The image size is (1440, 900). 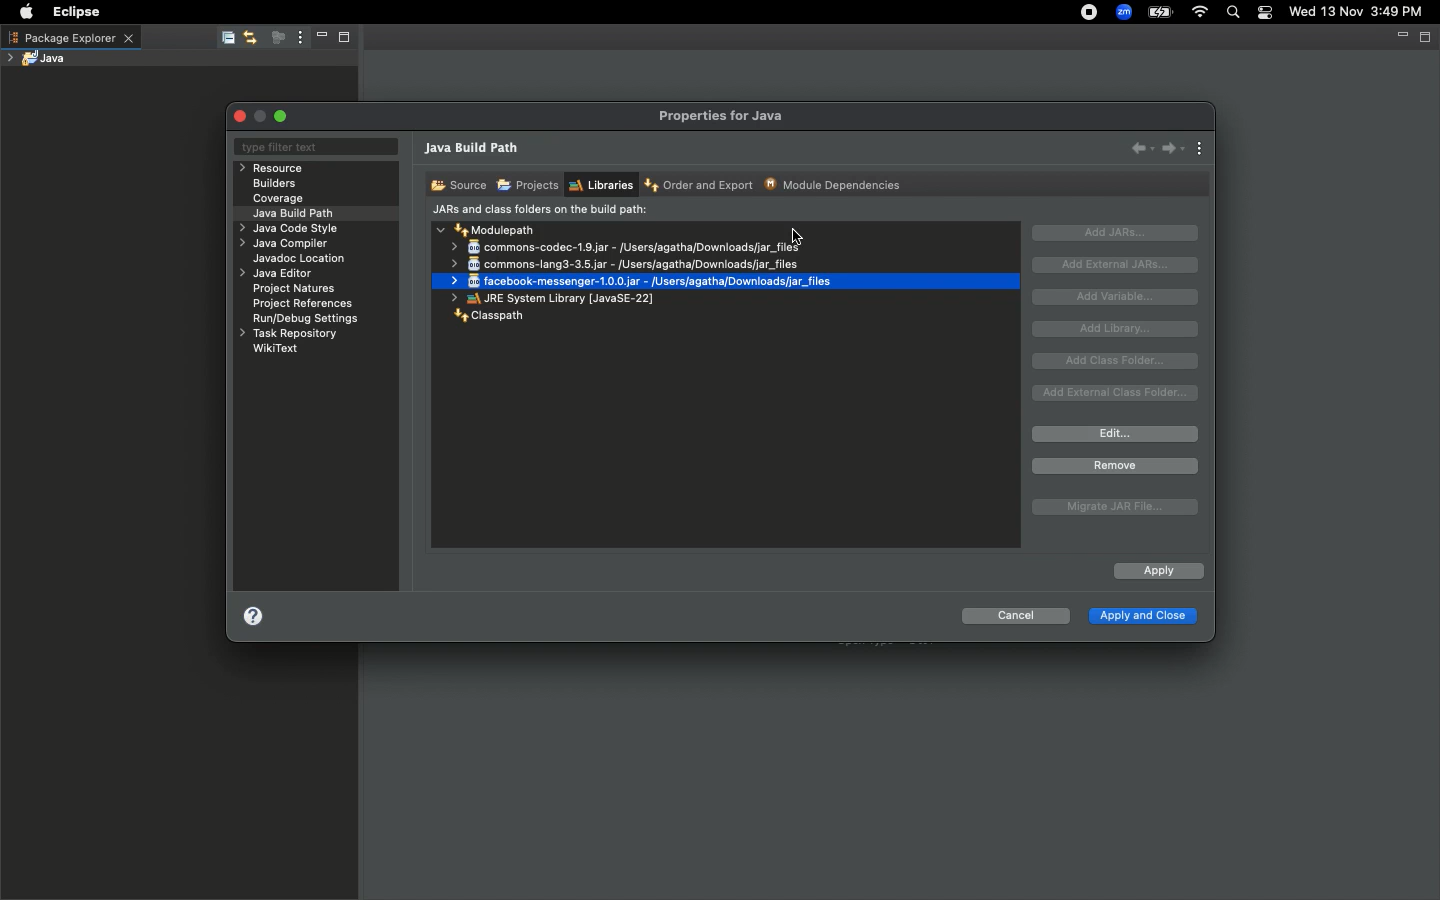 What do you see at coordinates (1160, 12) in the screenshot?
I see `Charge` at bounding box center [1160, 12].